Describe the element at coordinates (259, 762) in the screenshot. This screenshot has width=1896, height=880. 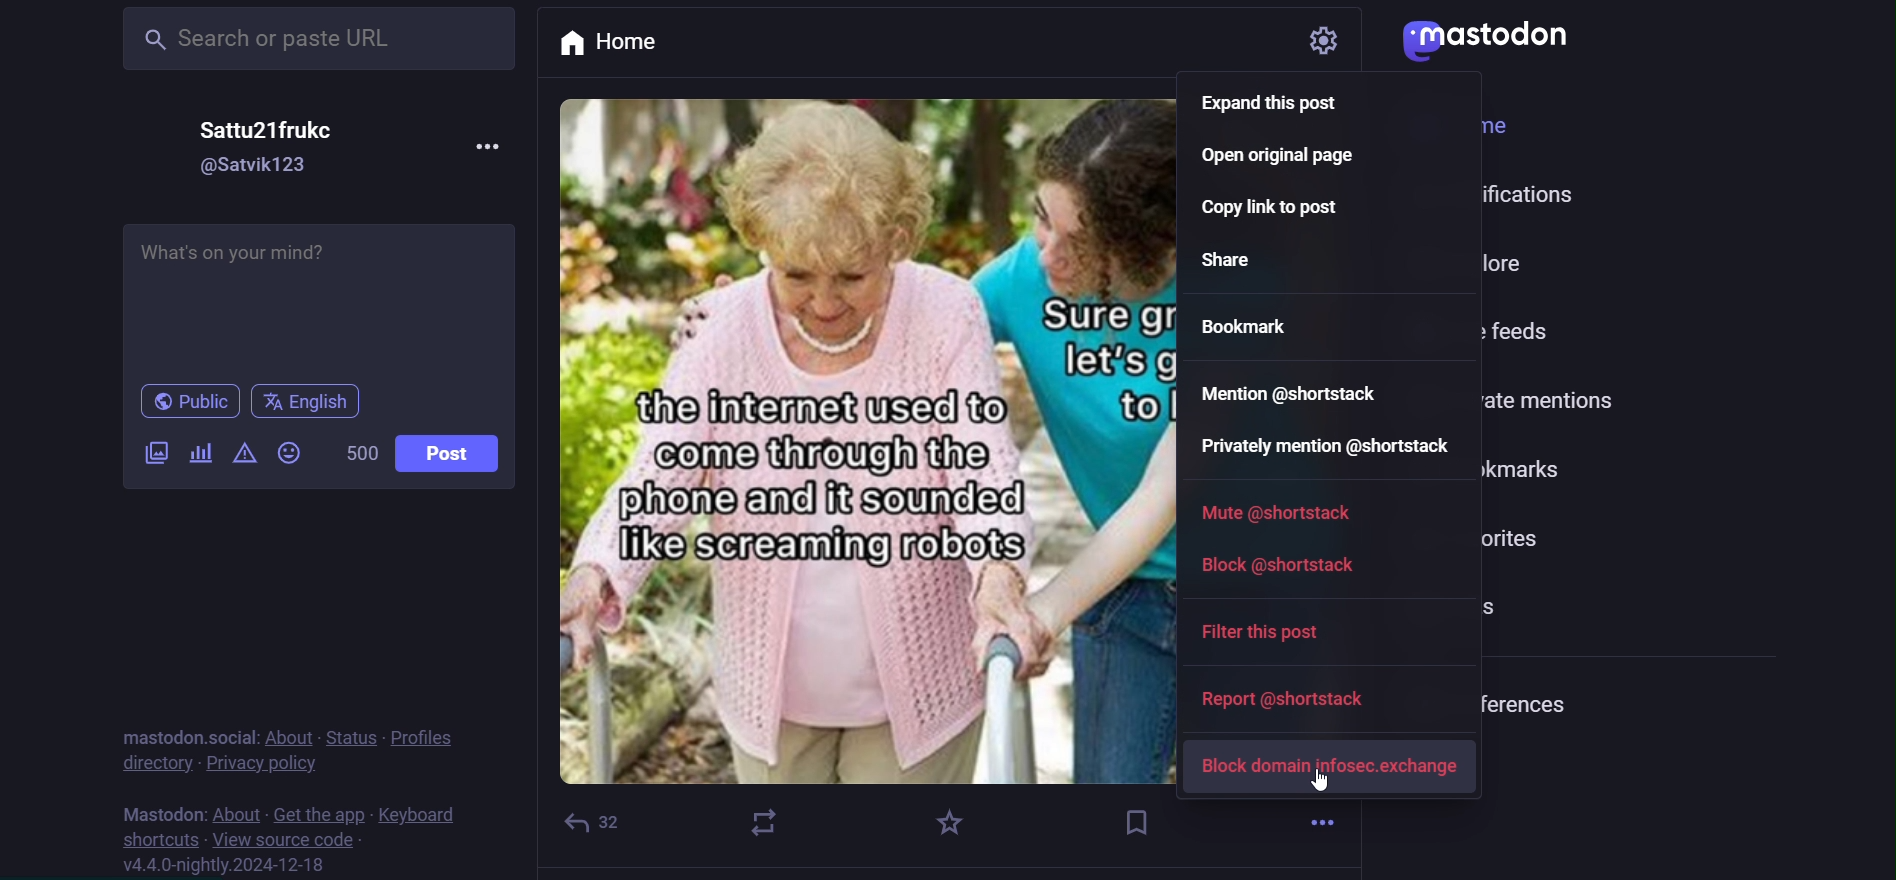
I see `privacy policy` at that location.